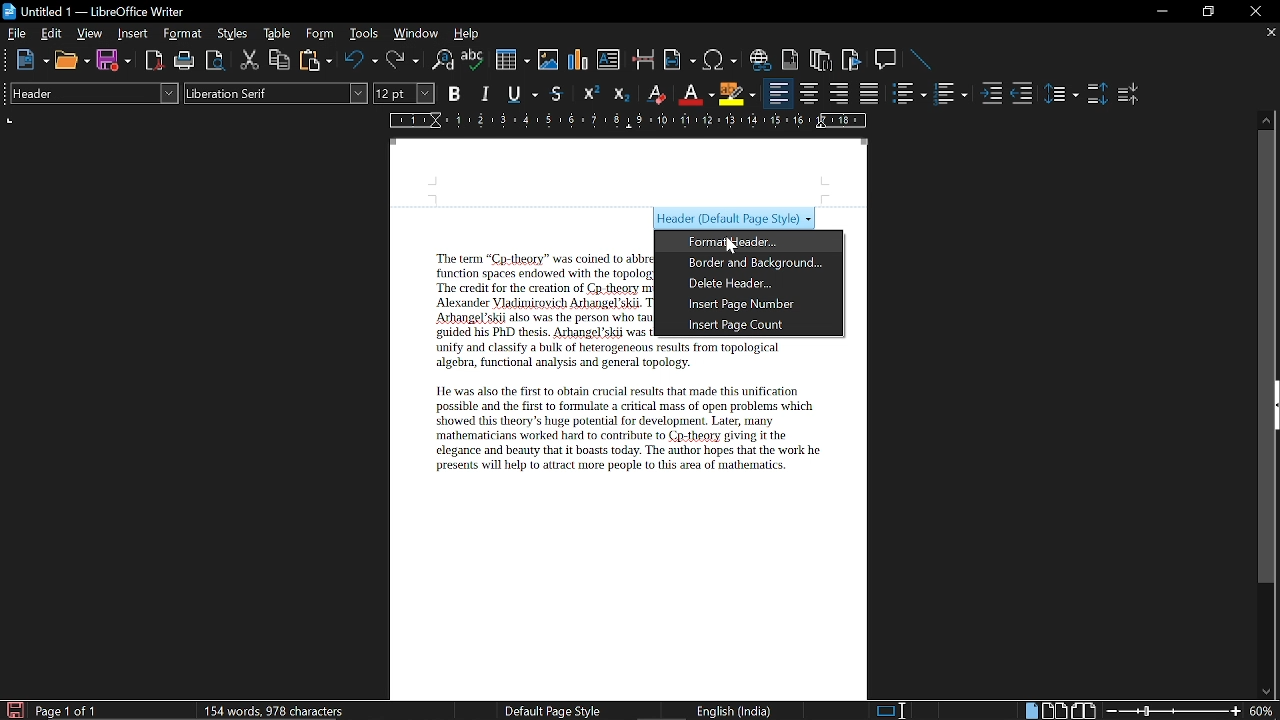  Describe the element at coordinates (778, 94) in the screenshot. I see `Align left` at that location.